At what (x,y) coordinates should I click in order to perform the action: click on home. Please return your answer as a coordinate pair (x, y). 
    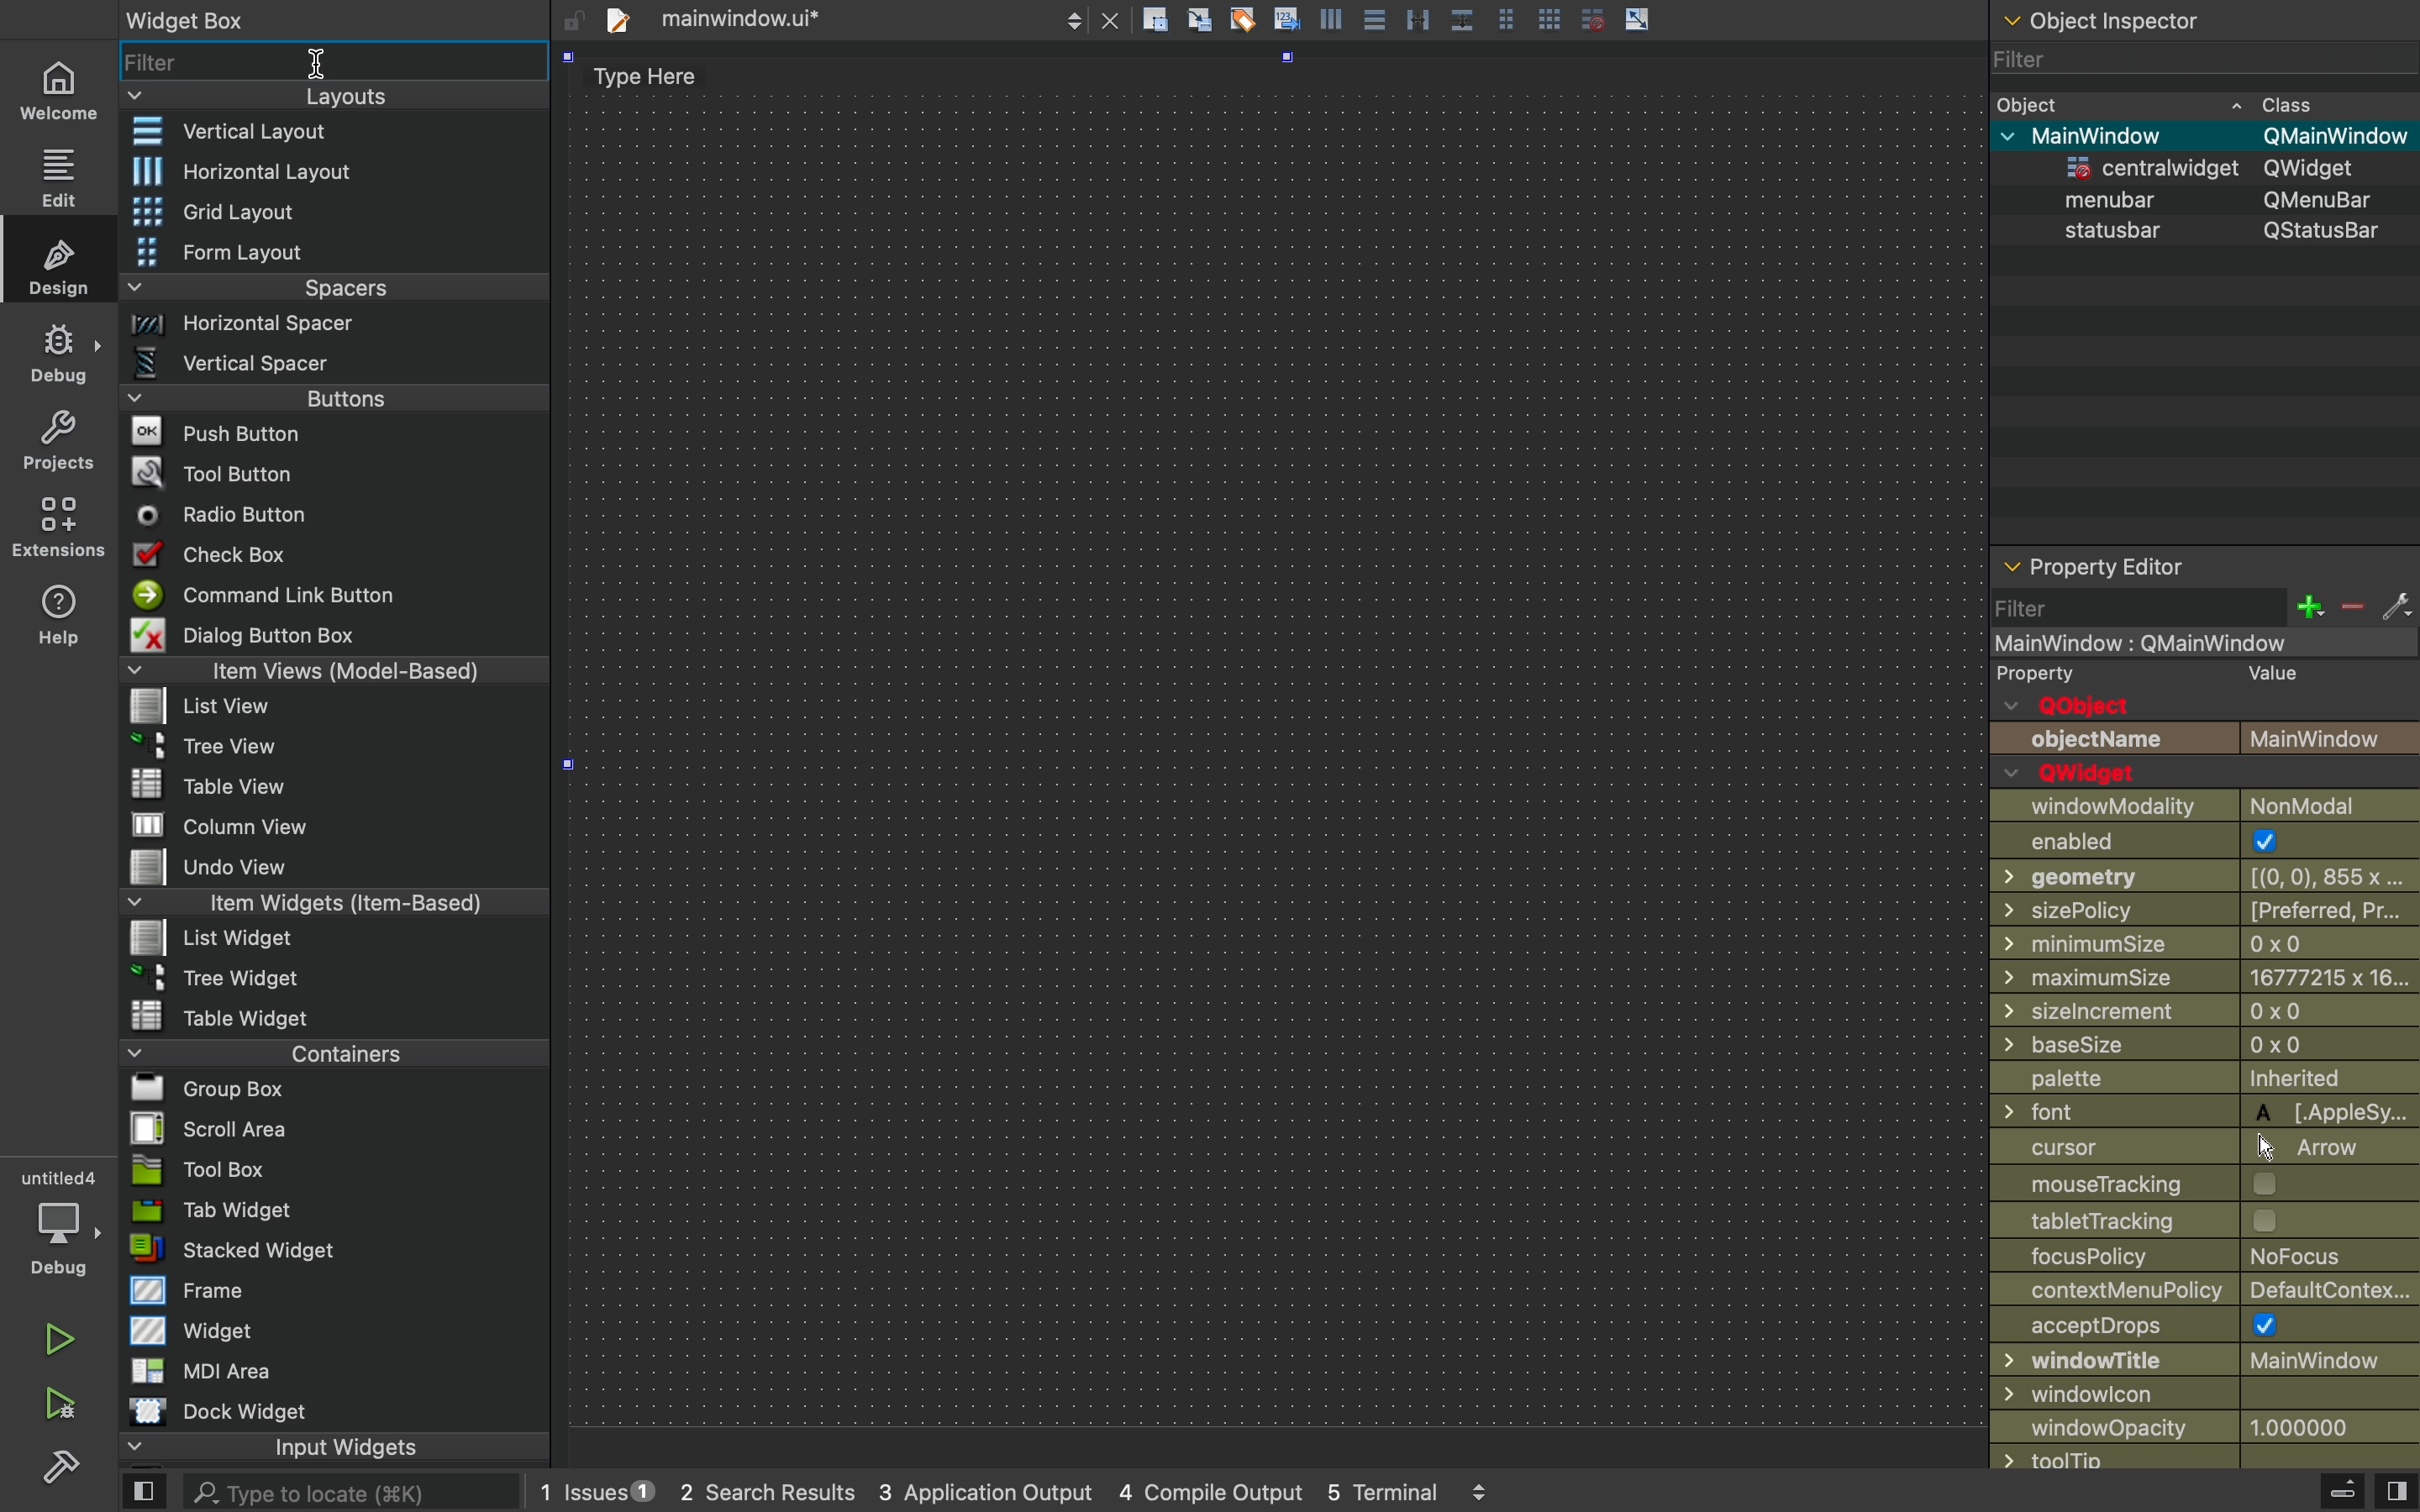
    Looking at the image, I should click on (60, 85).